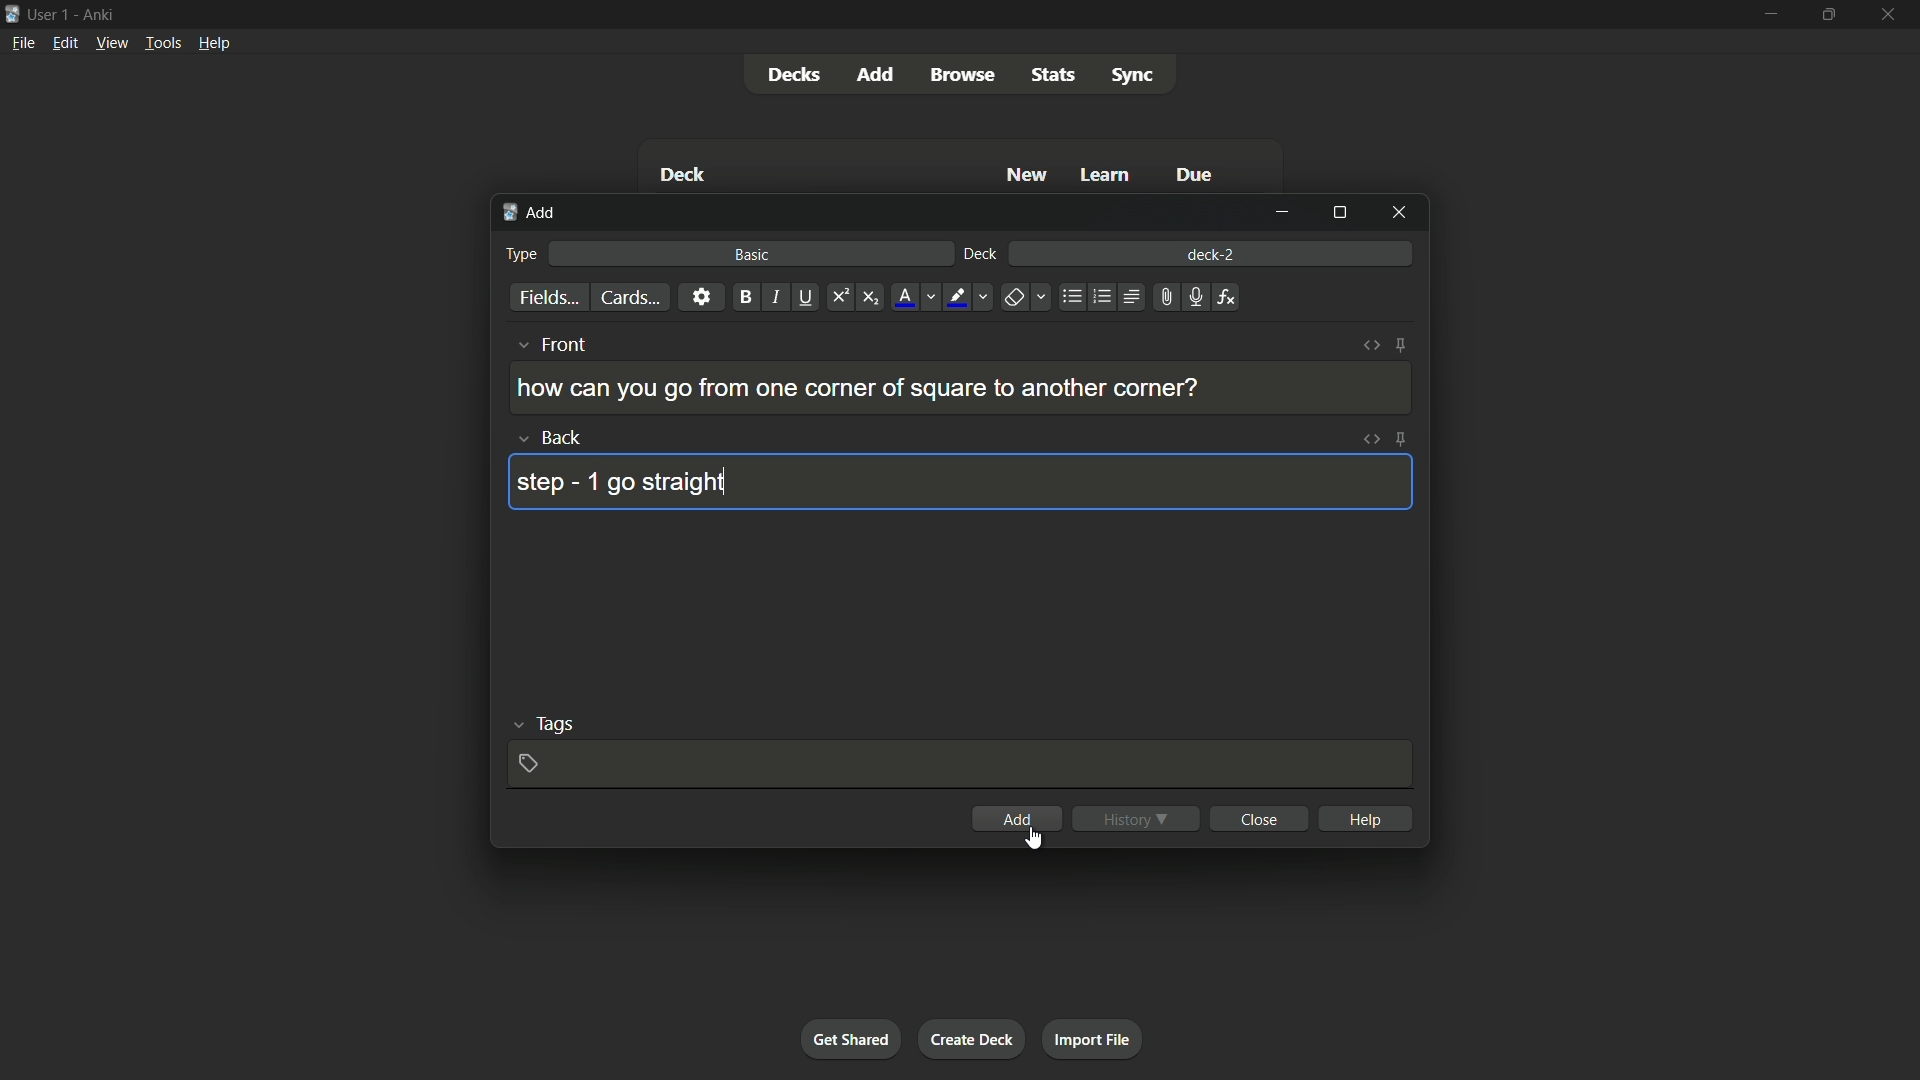 The width and height of the screenshot is (1920, 1080). Describe the element at coordinates (523, 255) in the screenshot. I see `type` at that location.